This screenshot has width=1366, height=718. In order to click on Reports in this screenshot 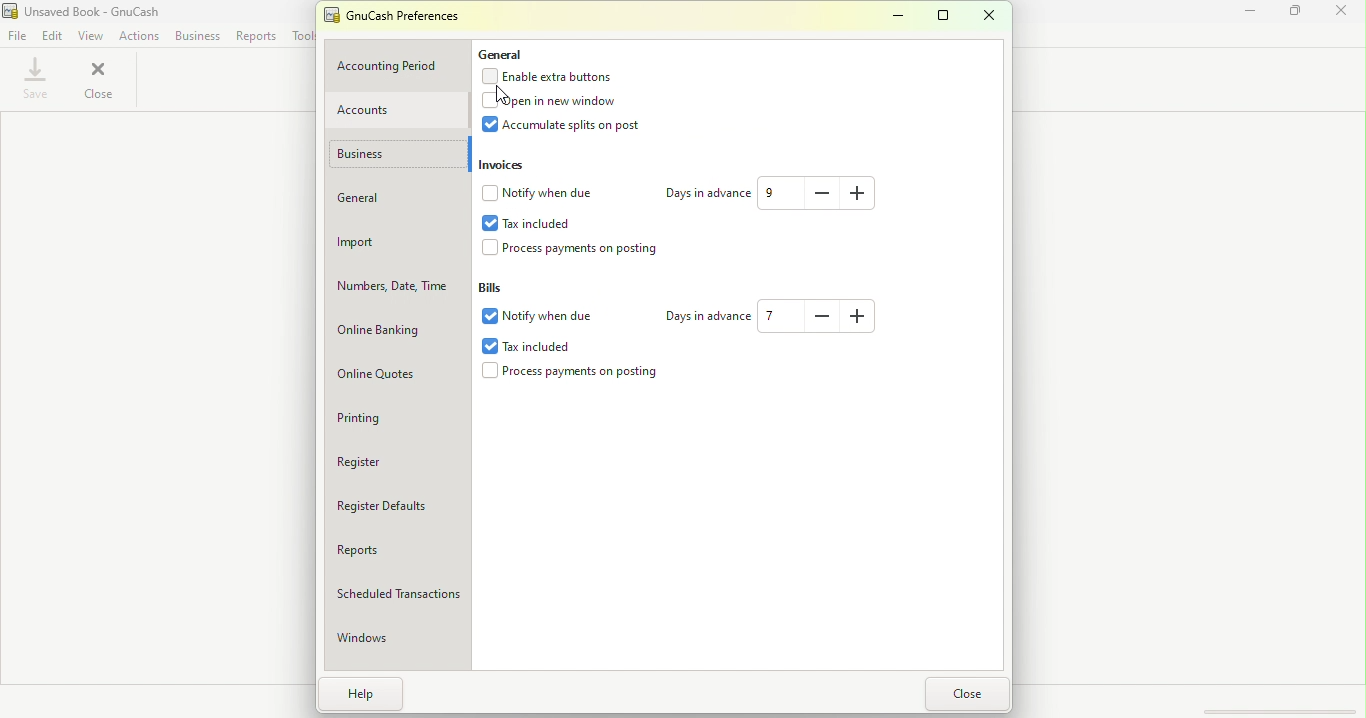, I will do `click(256, 35)`.